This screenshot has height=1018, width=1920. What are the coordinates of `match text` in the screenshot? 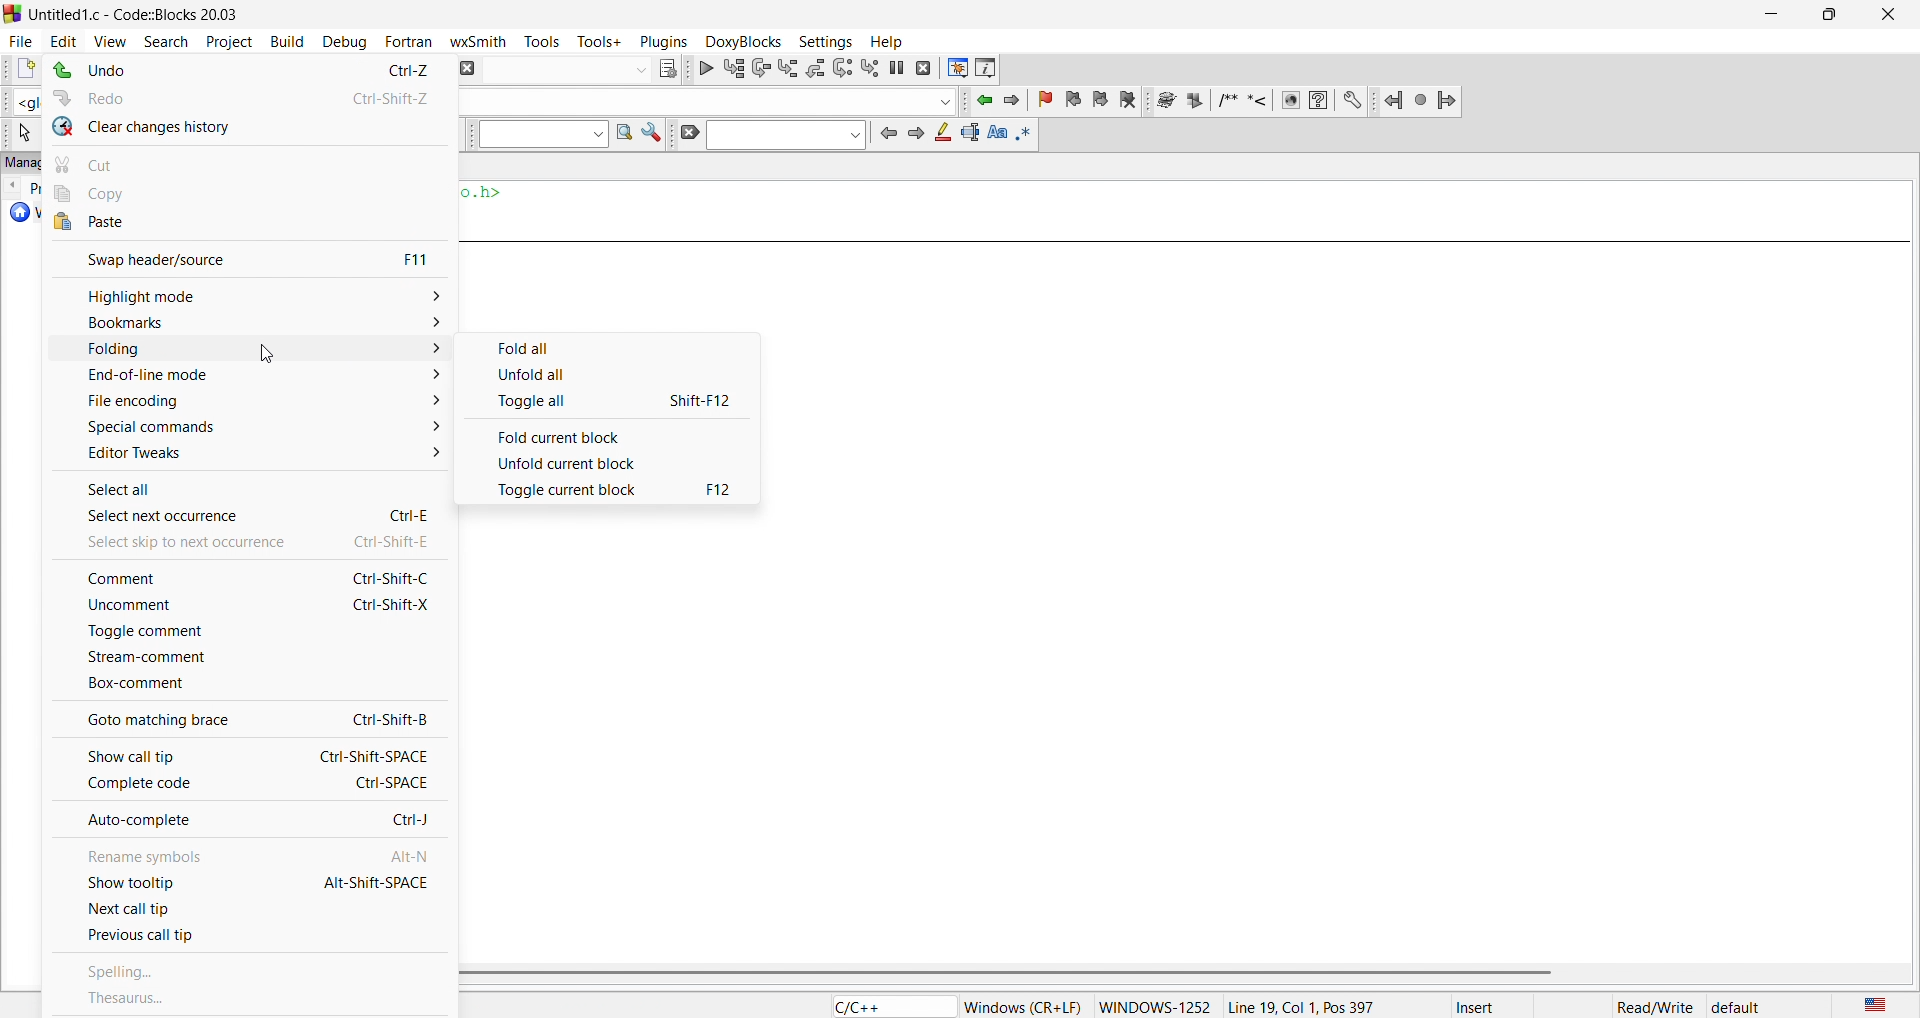 It's located at (996, 132).